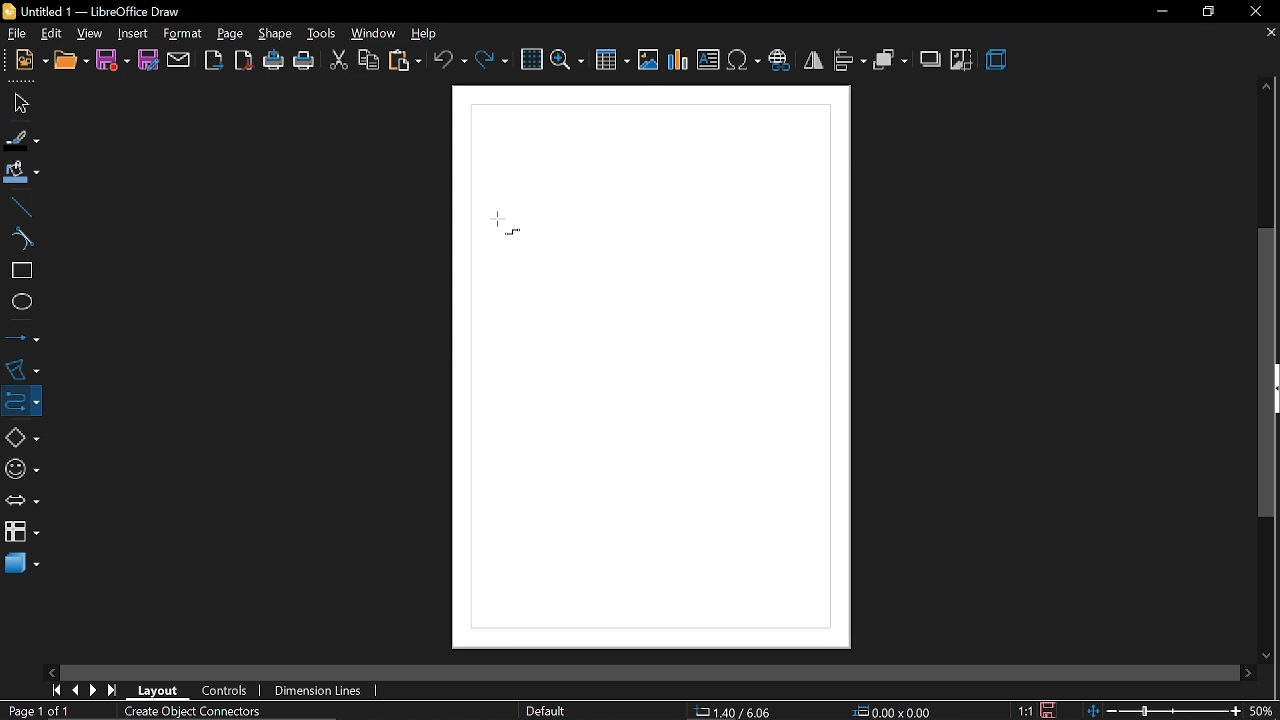 The image size is (1280, 720). Describe the element at coordinates (450, 61) in the screenshot. I see `undo` at that location.